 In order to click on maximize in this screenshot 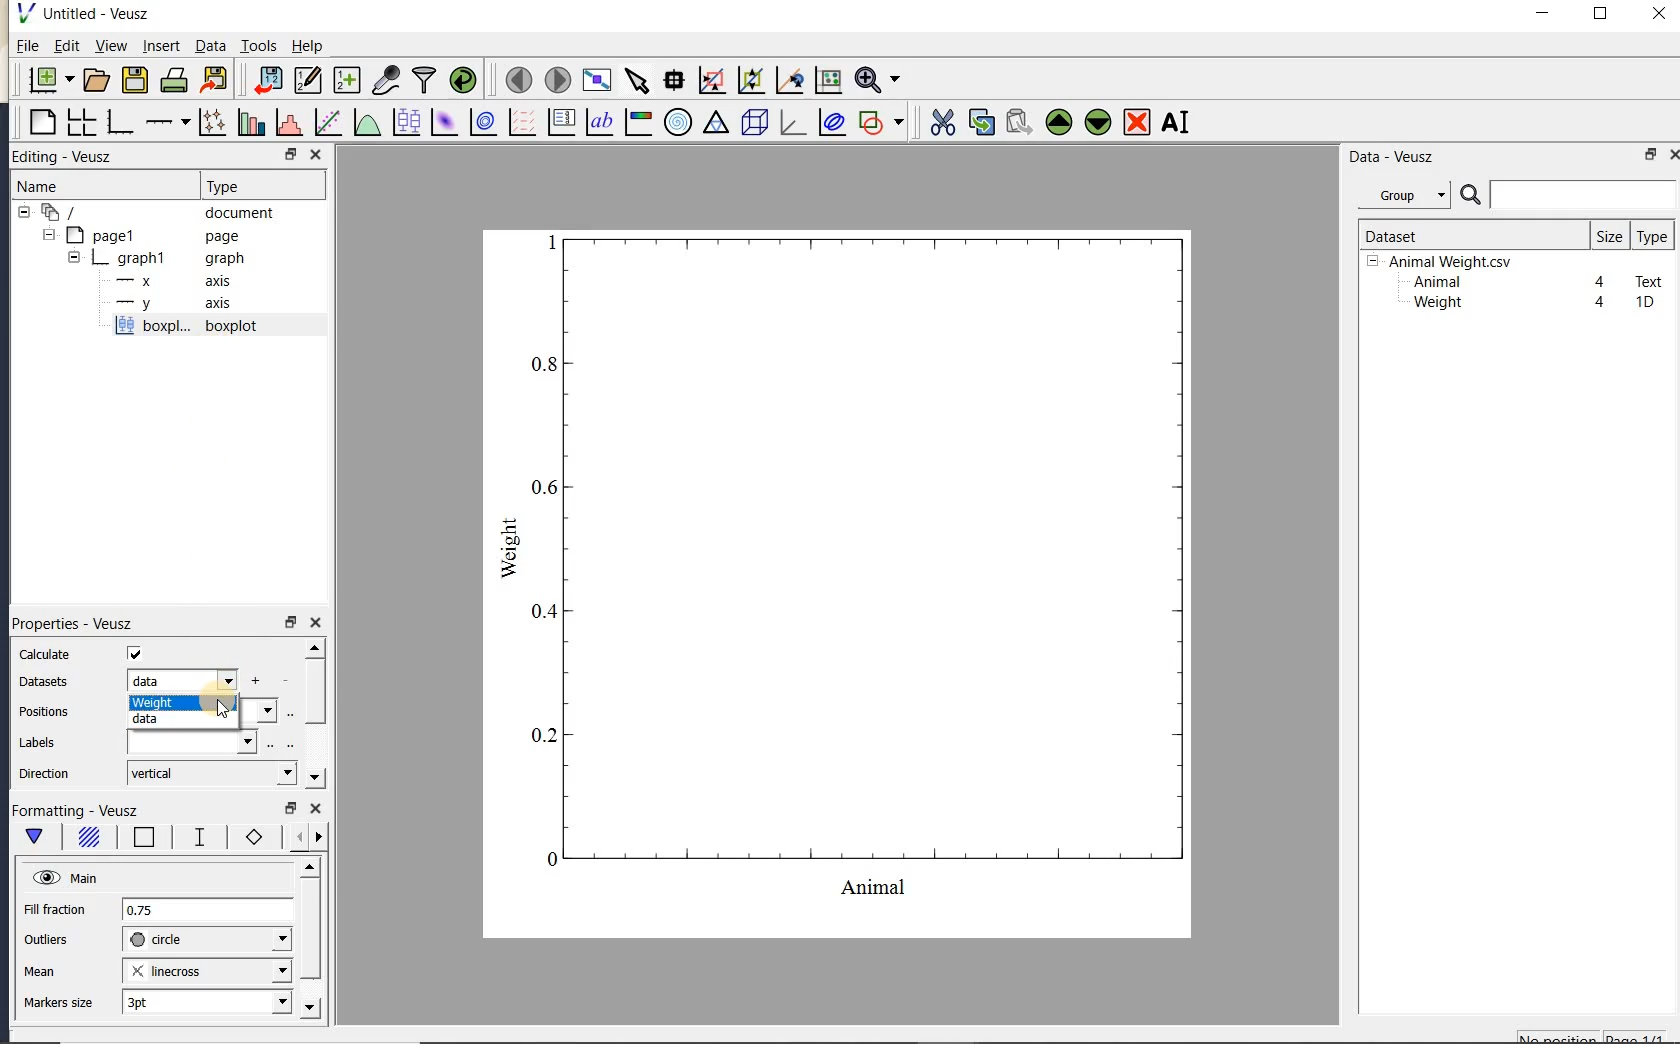, I will do `click(1601, 14)`.